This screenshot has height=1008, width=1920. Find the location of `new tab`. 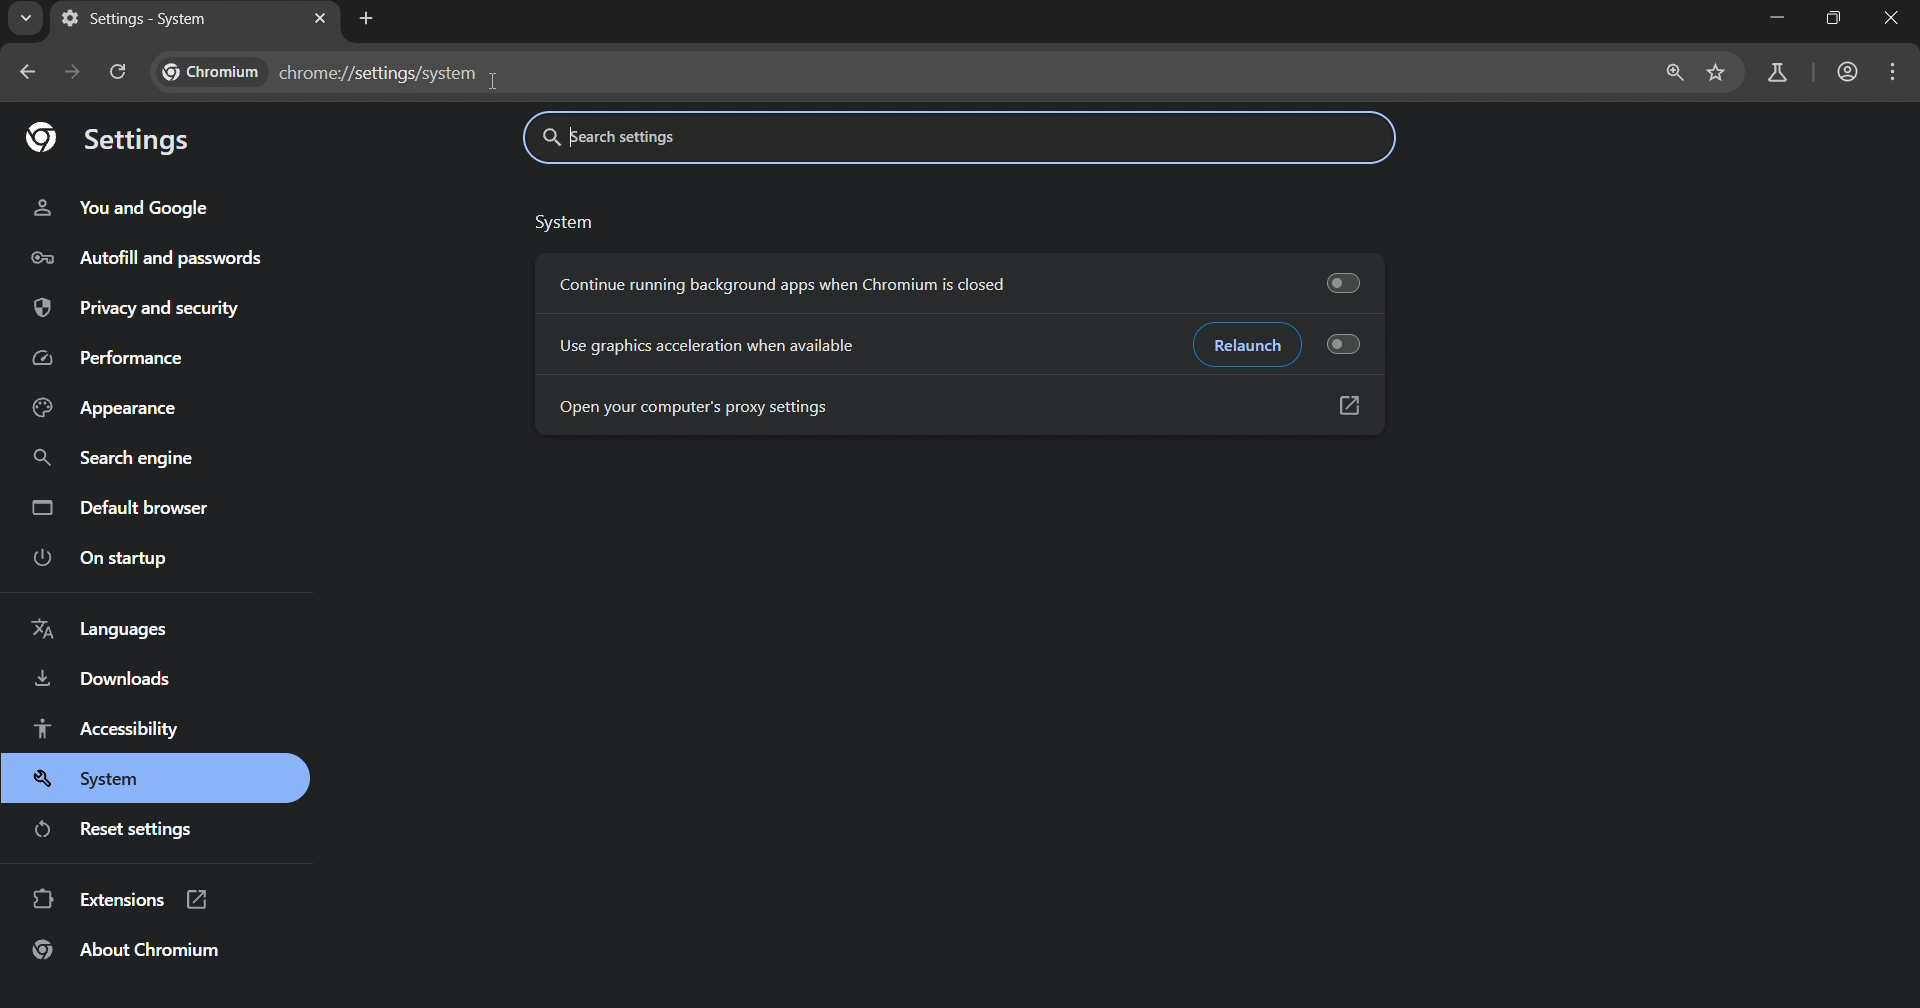

new tab is located at coordinates (367, 19).